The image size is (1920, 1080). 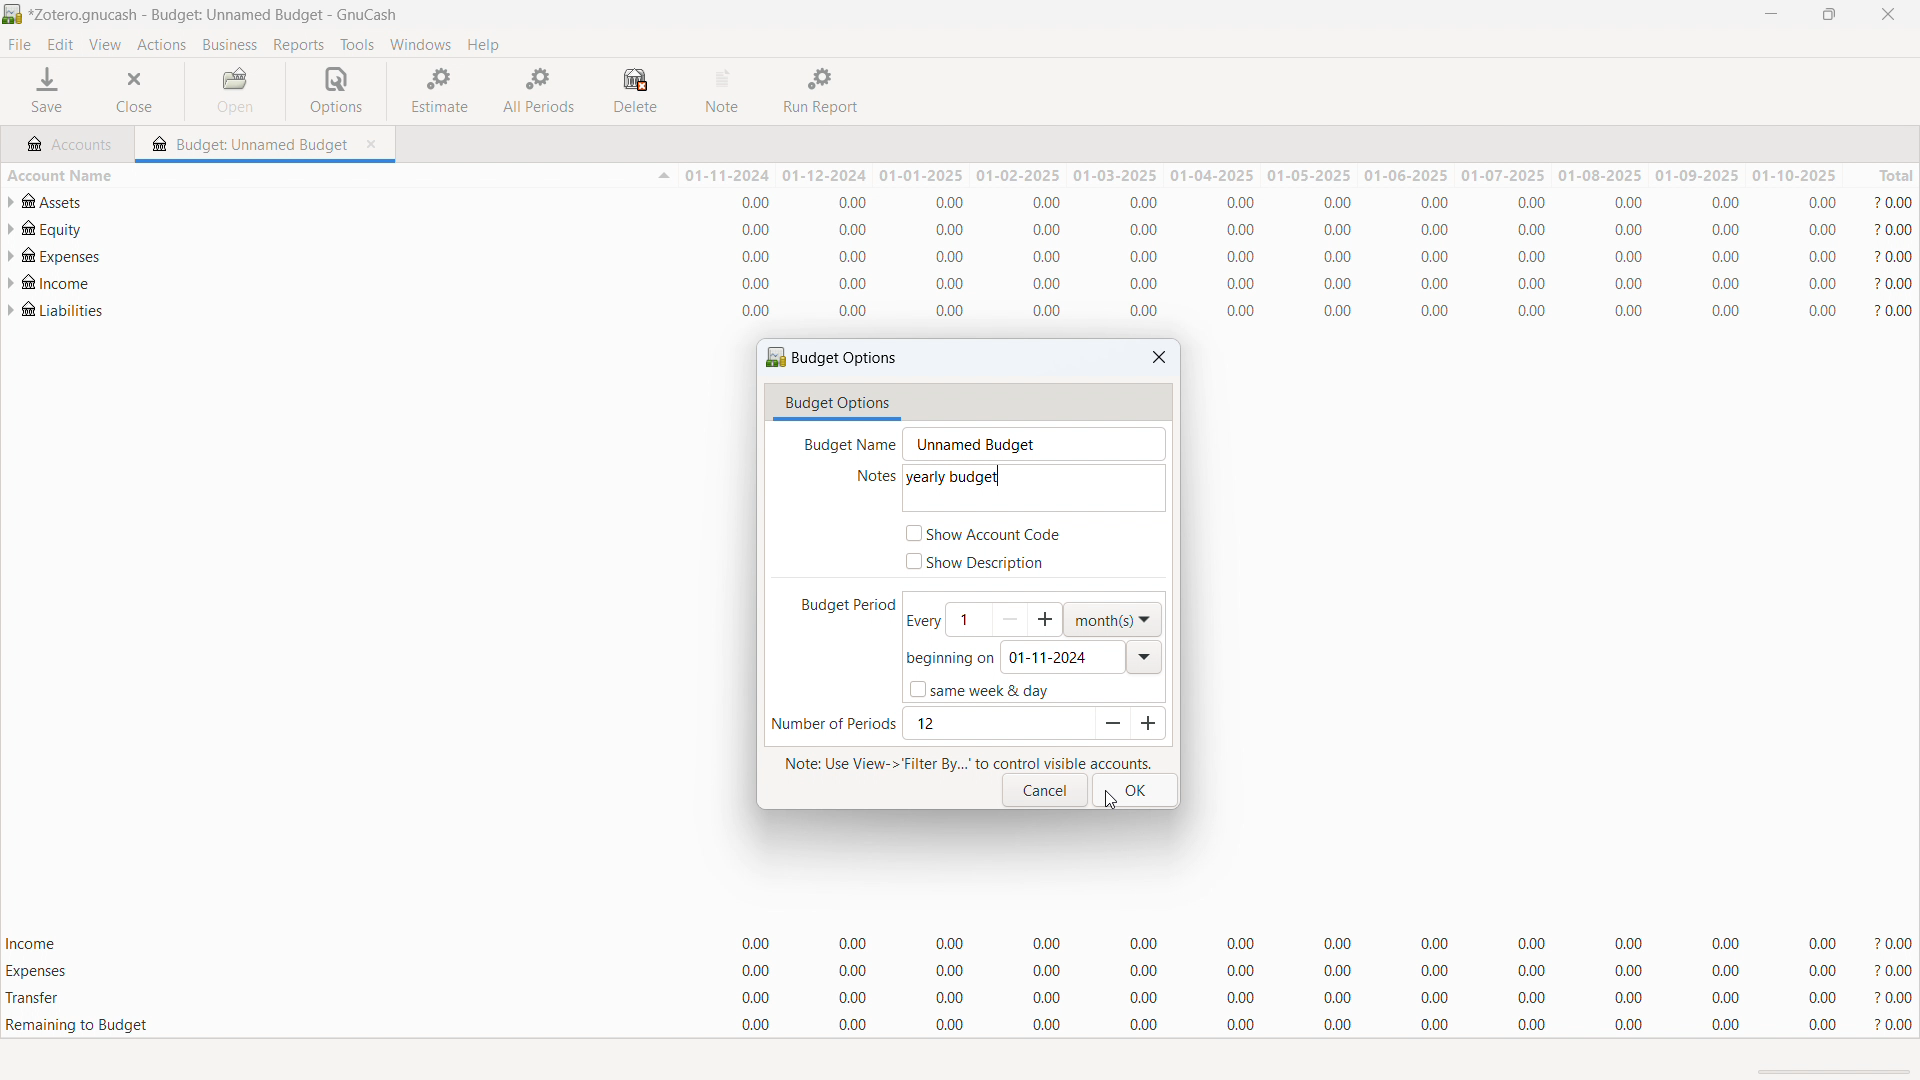 What do you see at coordinates (338, 174) in the screenshot?
I see `sort by account name` at bounding box center [338, 174].